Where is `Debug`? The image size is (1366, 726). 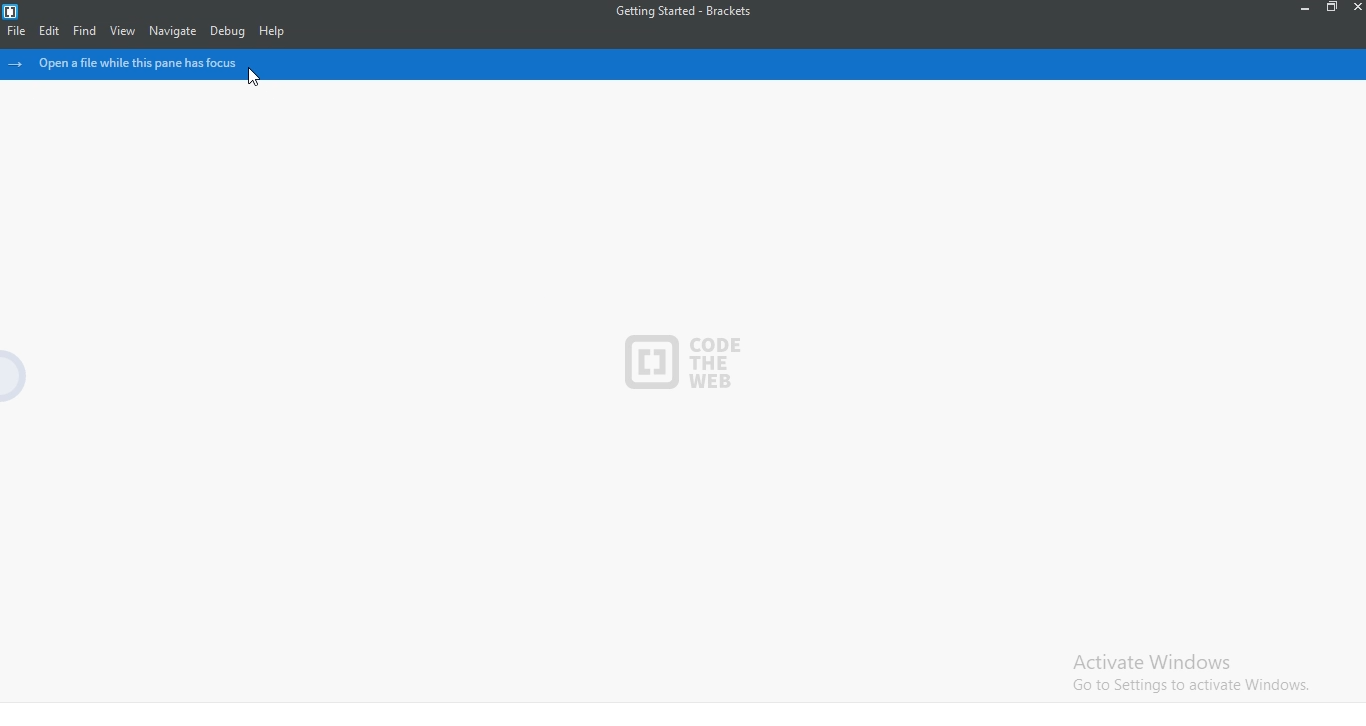 Debug is located at coordinates (229, 33).